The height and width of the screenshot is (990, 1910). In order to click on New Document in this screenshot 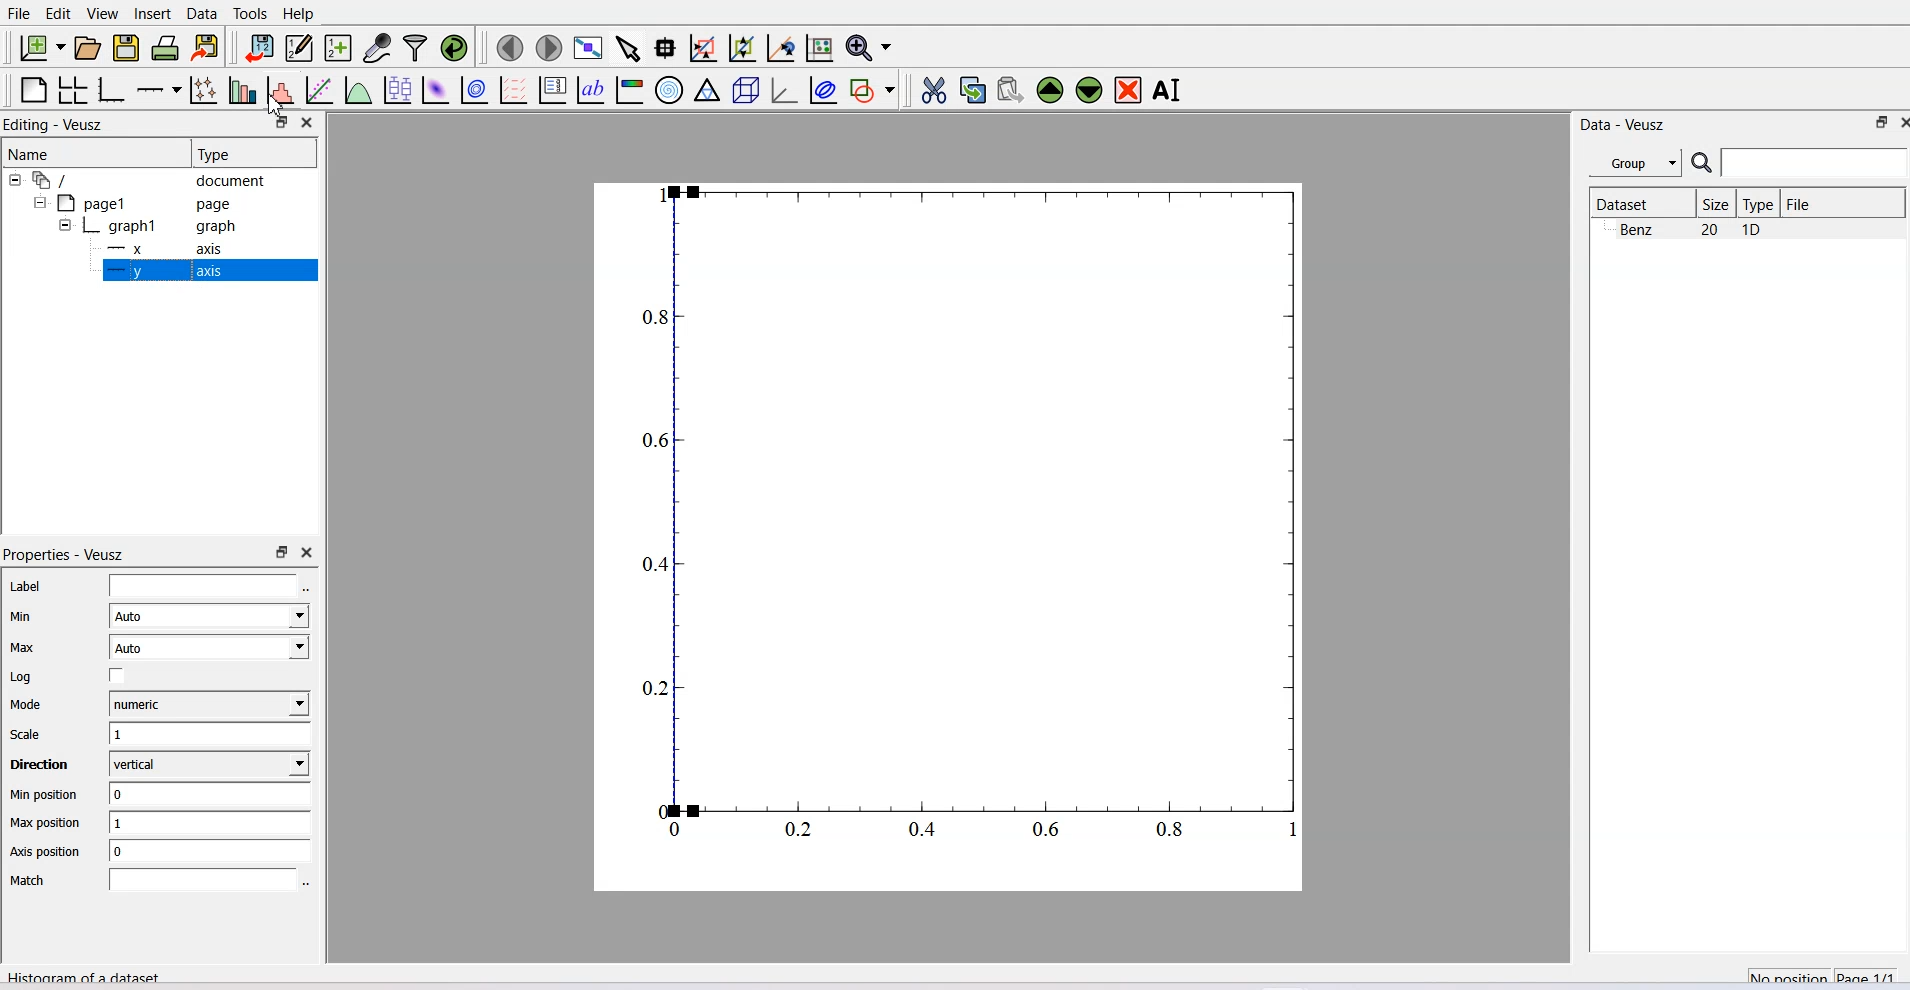, I will do `click(41, 47)`.